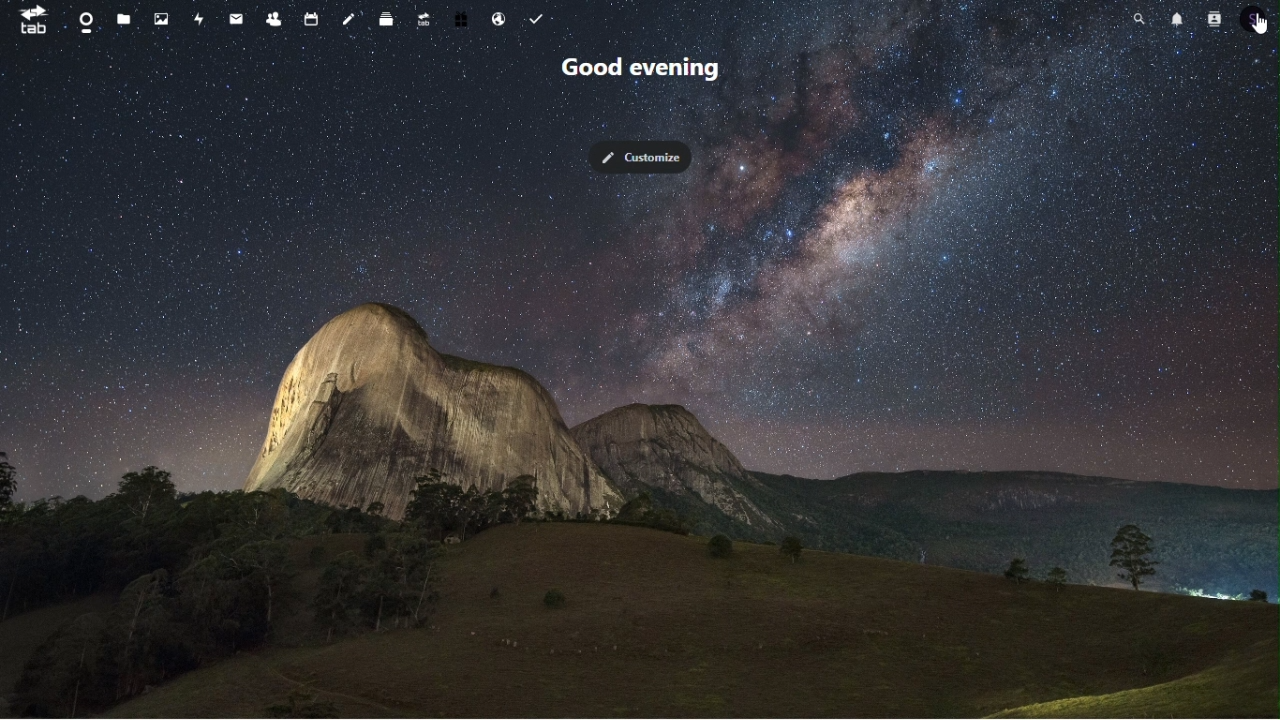 This screenshot has width=1280, height=720. I want to click on free trial, so click(461, 19).